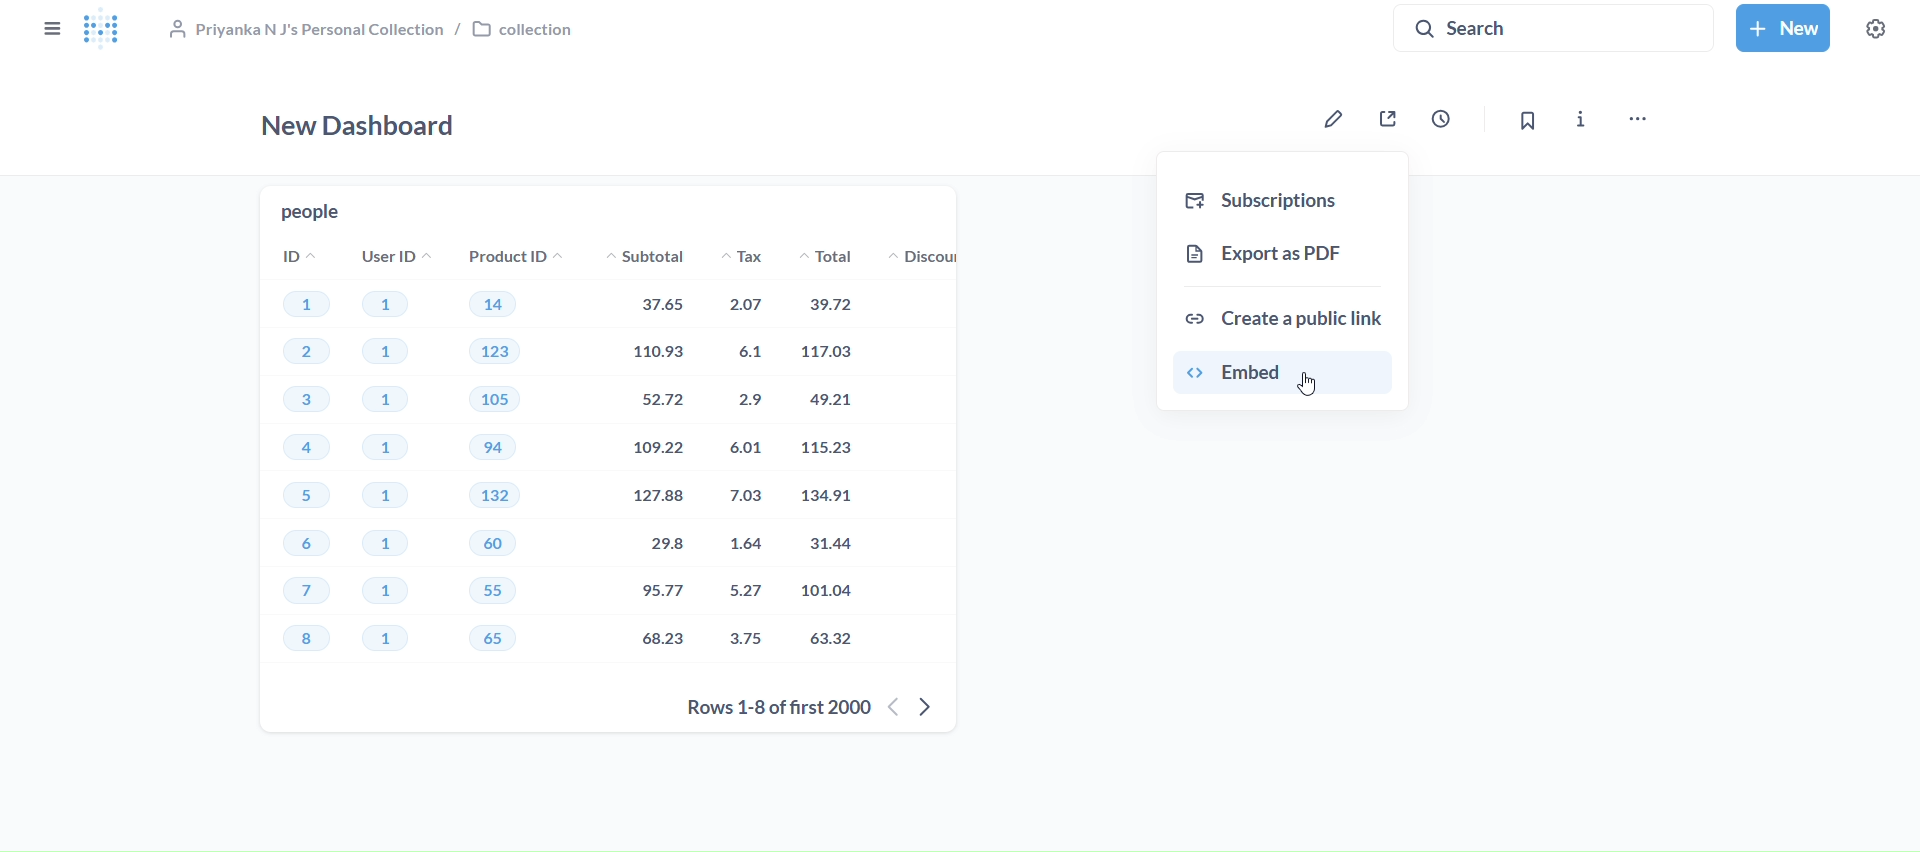  Describe the element at coordinates (930, 710) in the screenshot. I see `next` at that location.